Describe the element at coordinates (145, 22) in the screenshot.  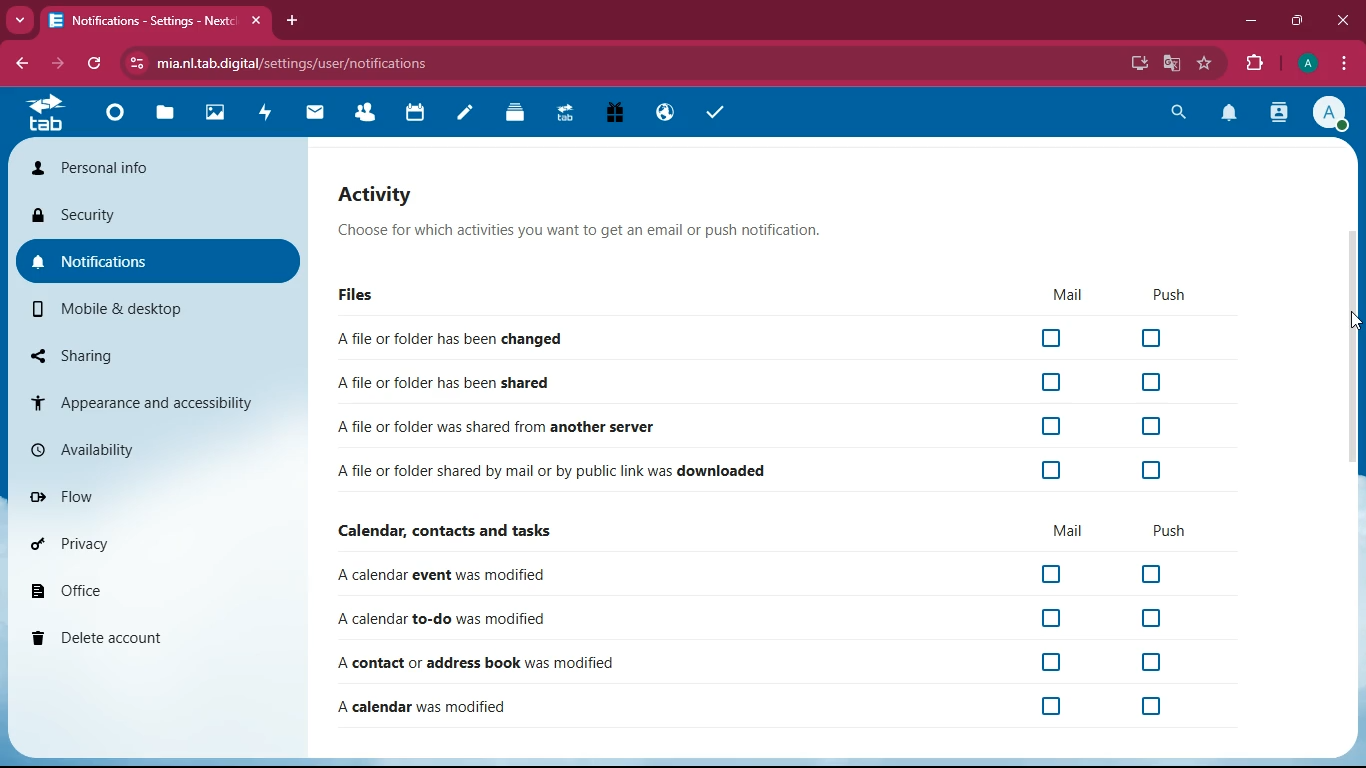
I see `Notifications- Setting - Next` at that location.